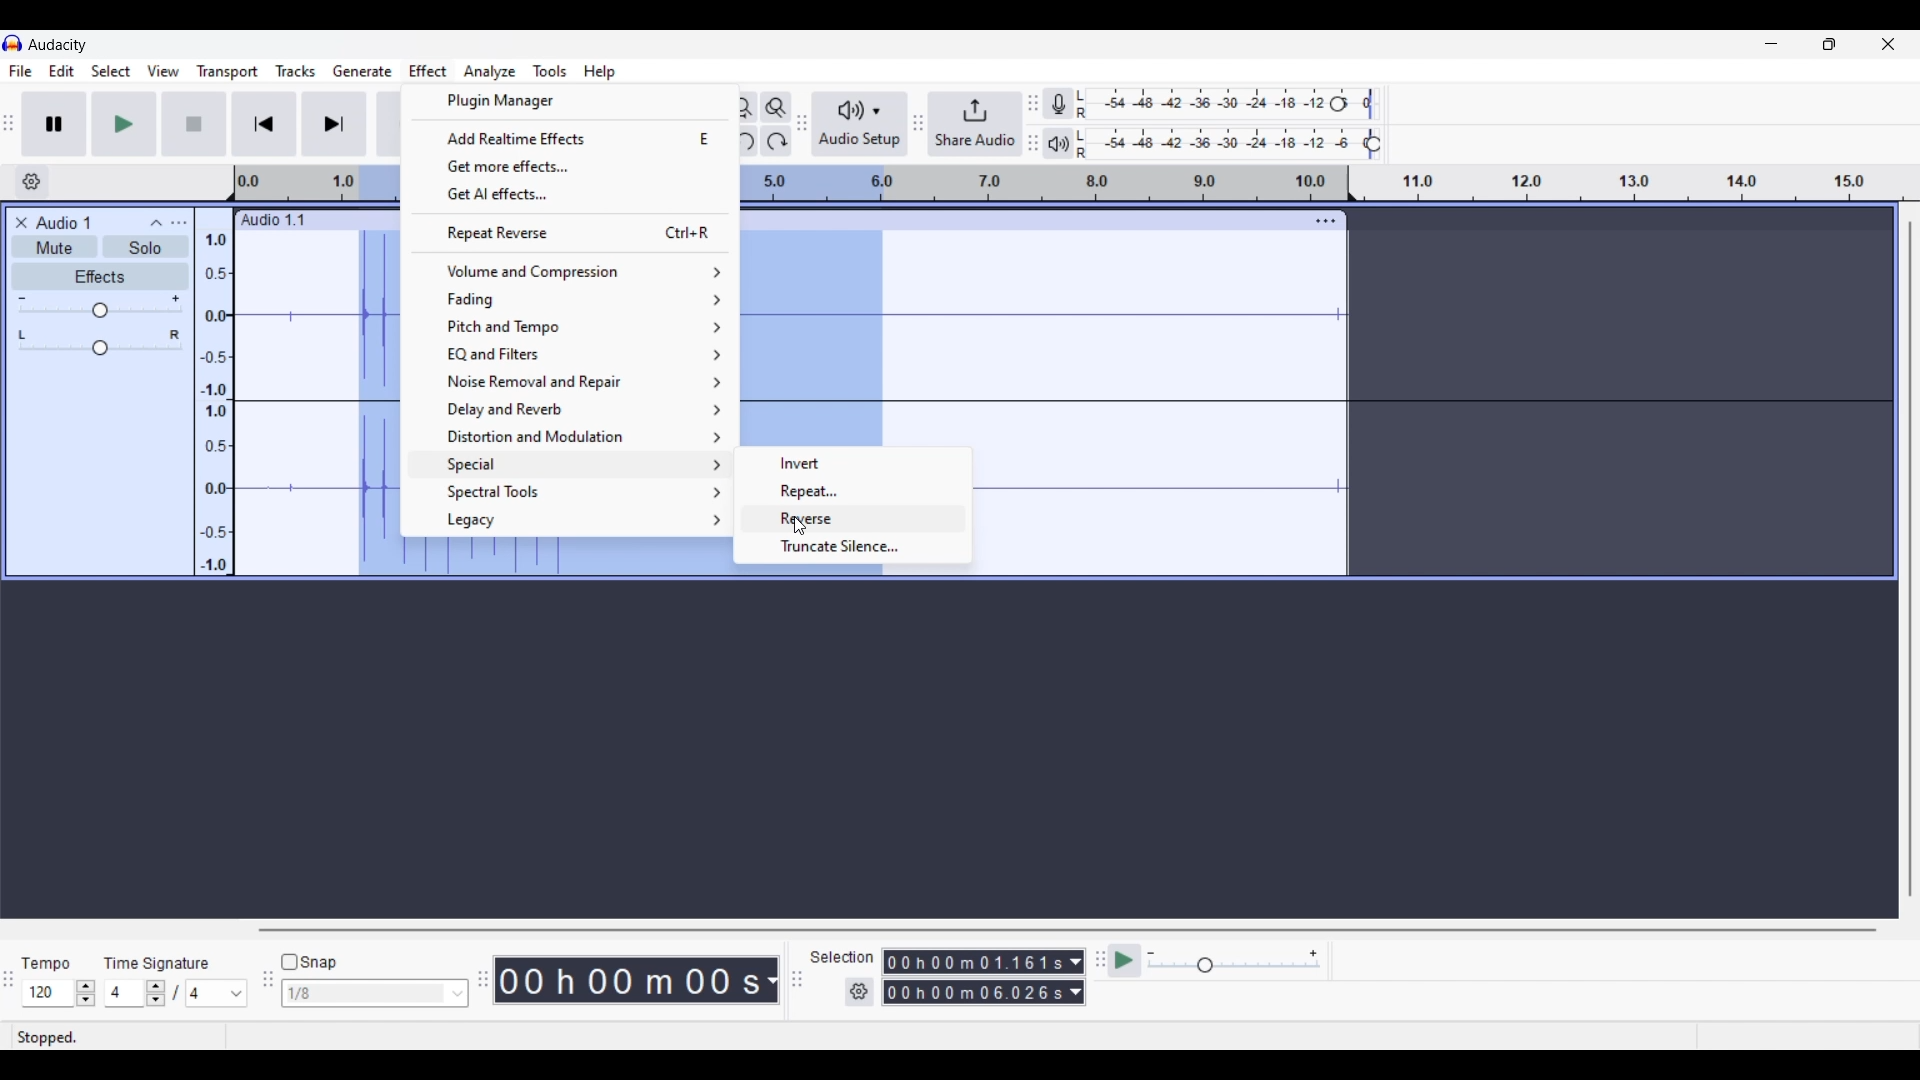  Describe the element at coordinates (164, 72) in the screenshot. I see `View menu` at that location.